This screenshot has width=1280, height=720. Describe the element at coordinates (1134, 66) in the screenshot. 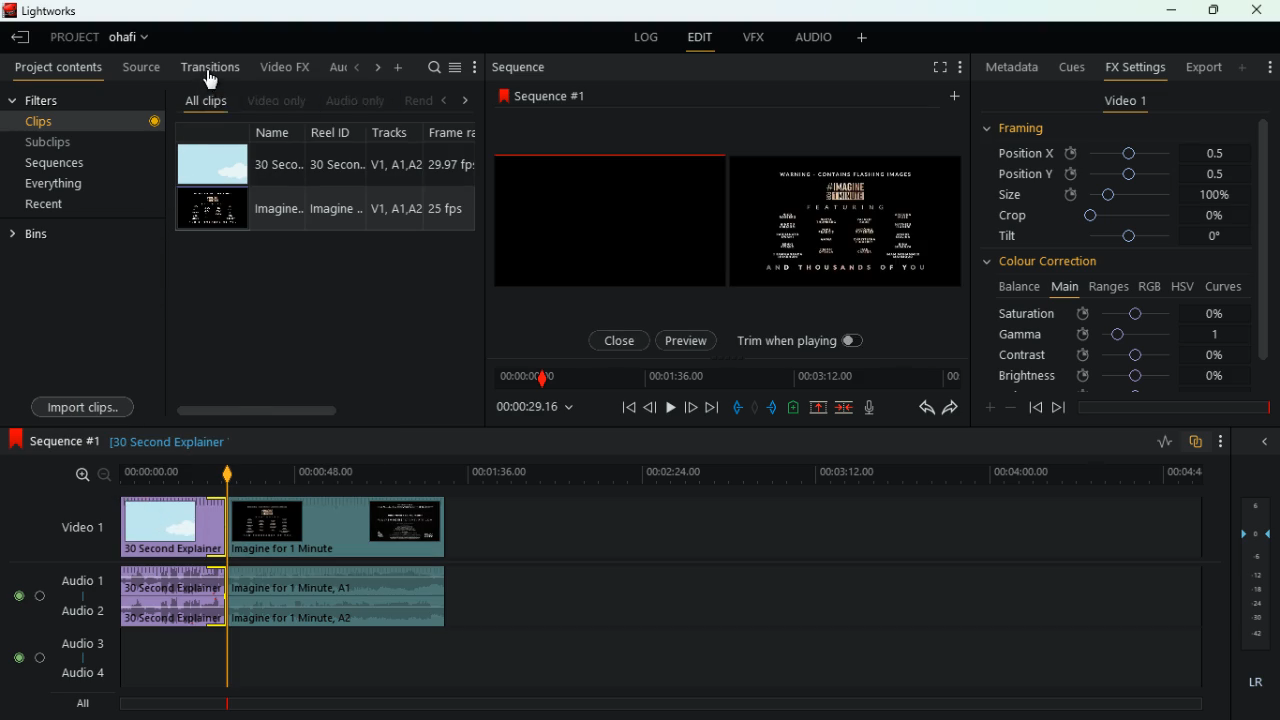

I see `fx settings` at that location.